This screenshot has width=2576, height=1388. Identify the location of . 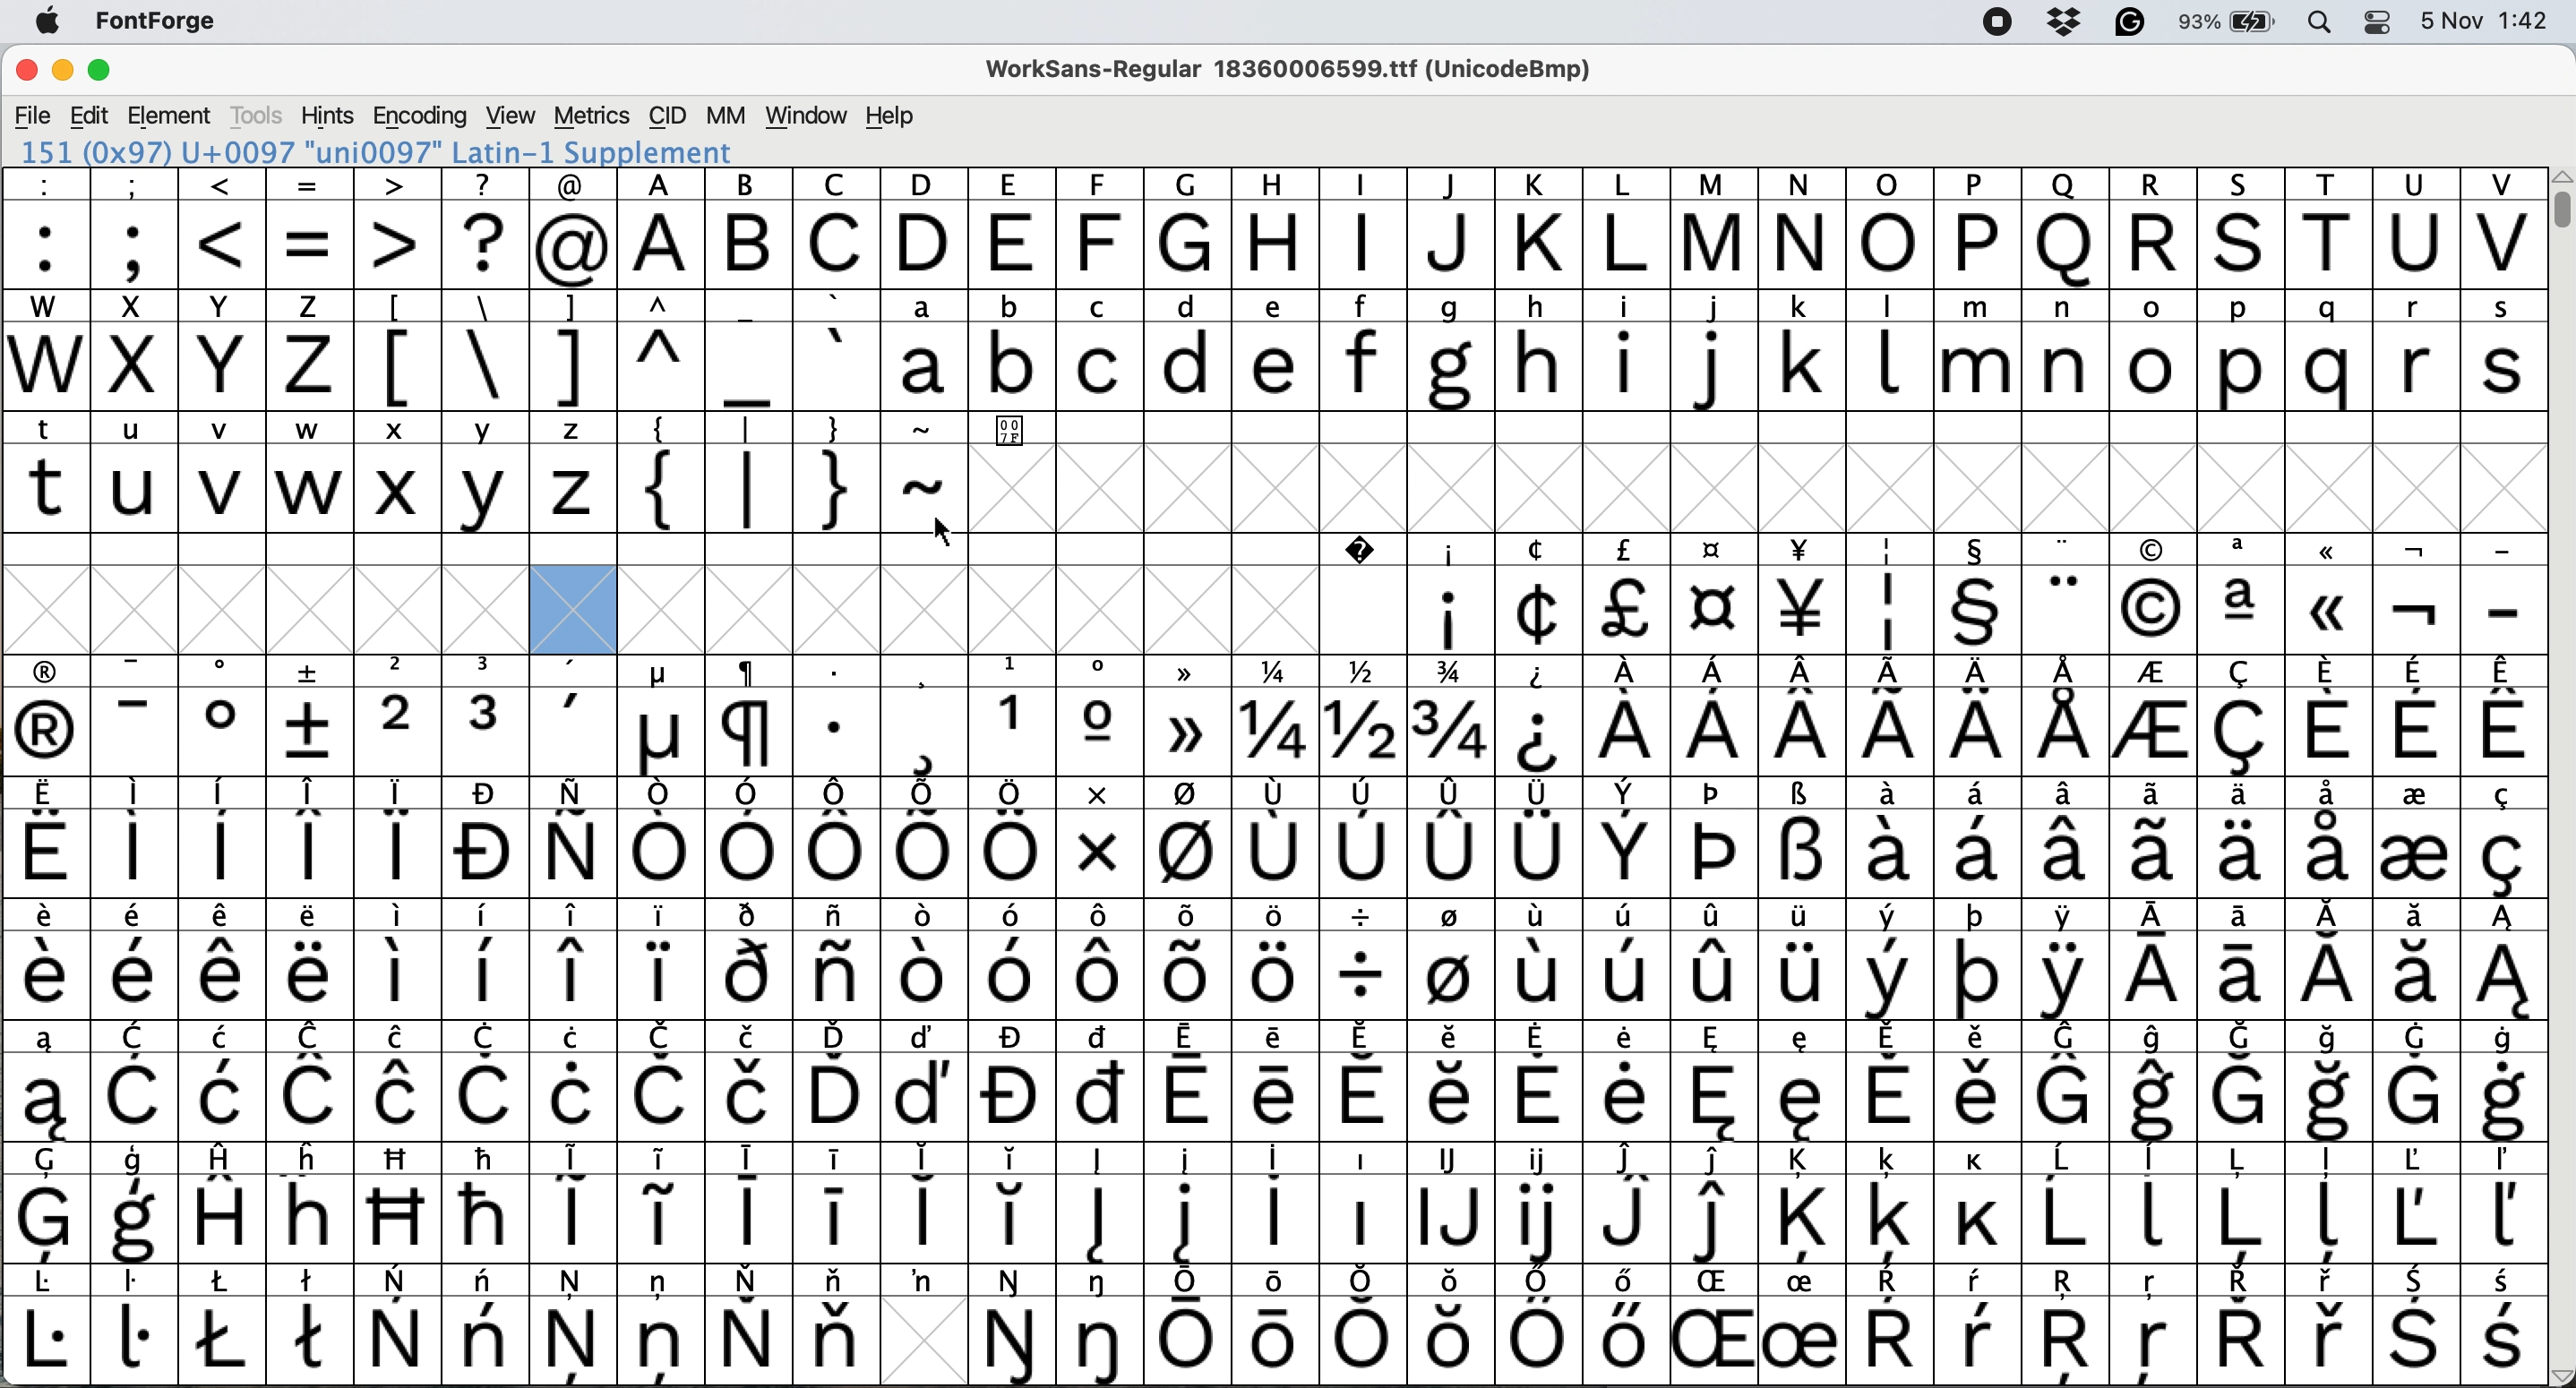
(1719, 1324).